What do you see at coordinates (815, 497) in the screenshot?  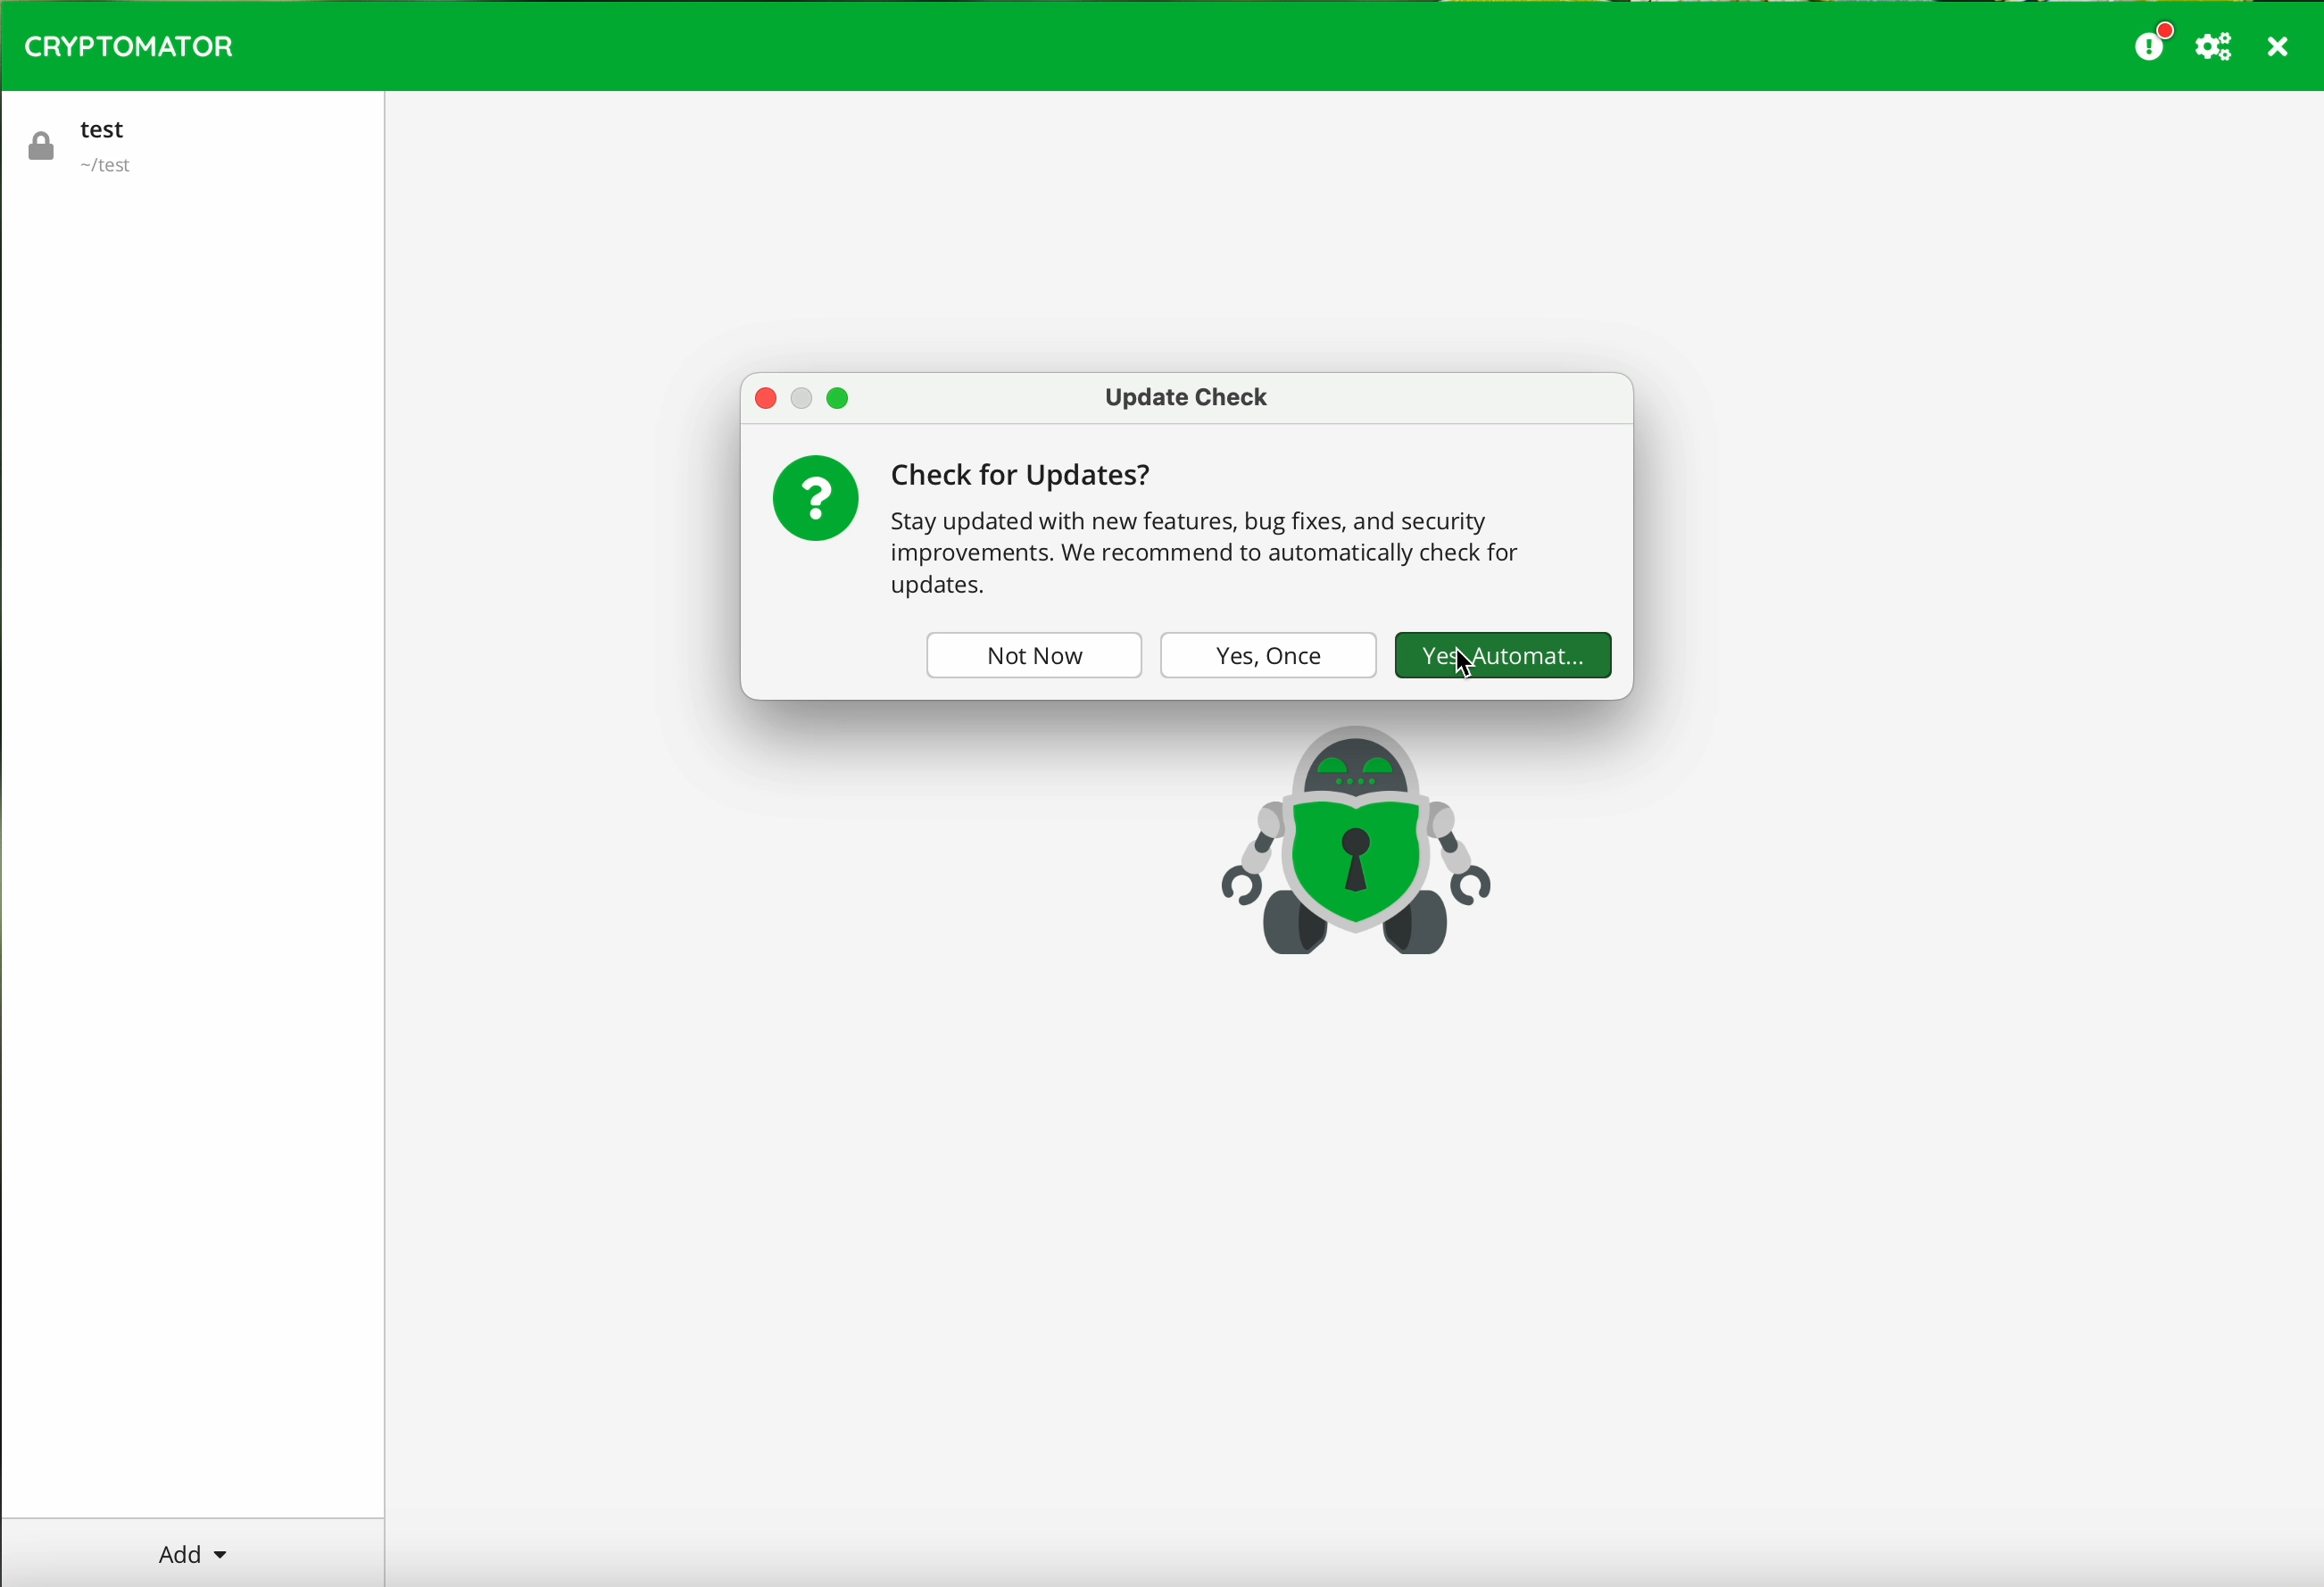 I see `Question mark` at bounding box center [815, 497].